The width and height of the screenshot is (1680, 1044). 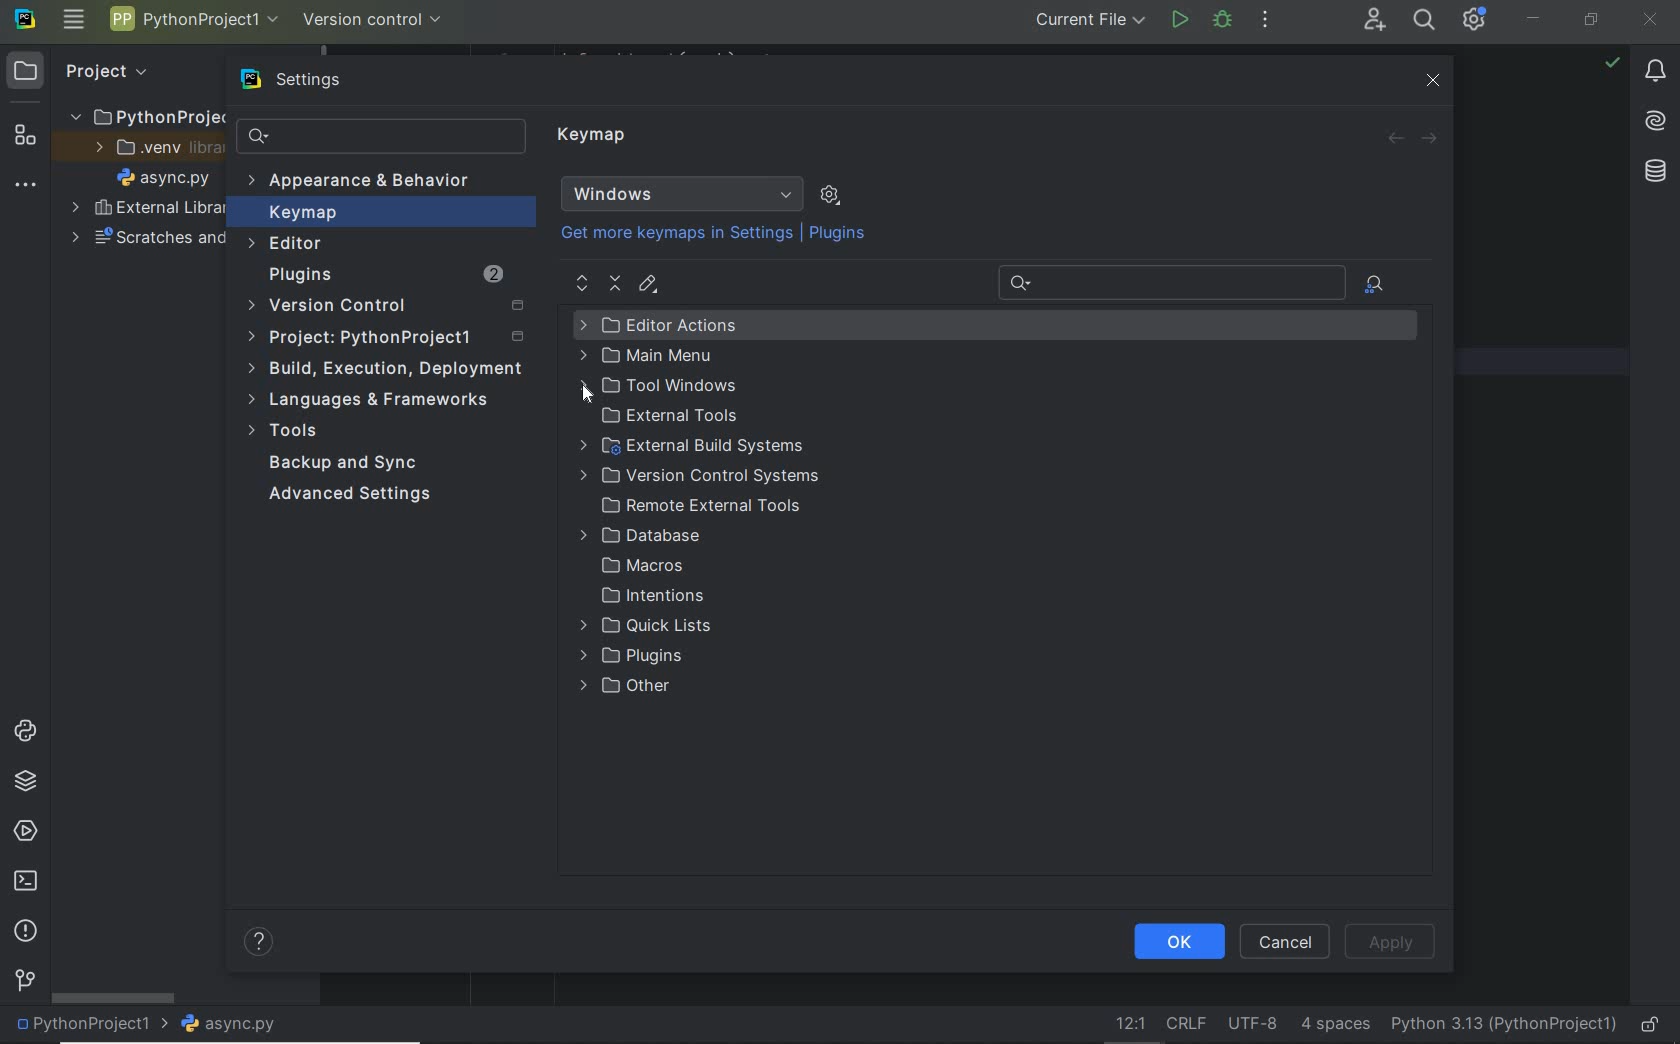 I want to click on File Encoding, so click(x=1254, y=1025).